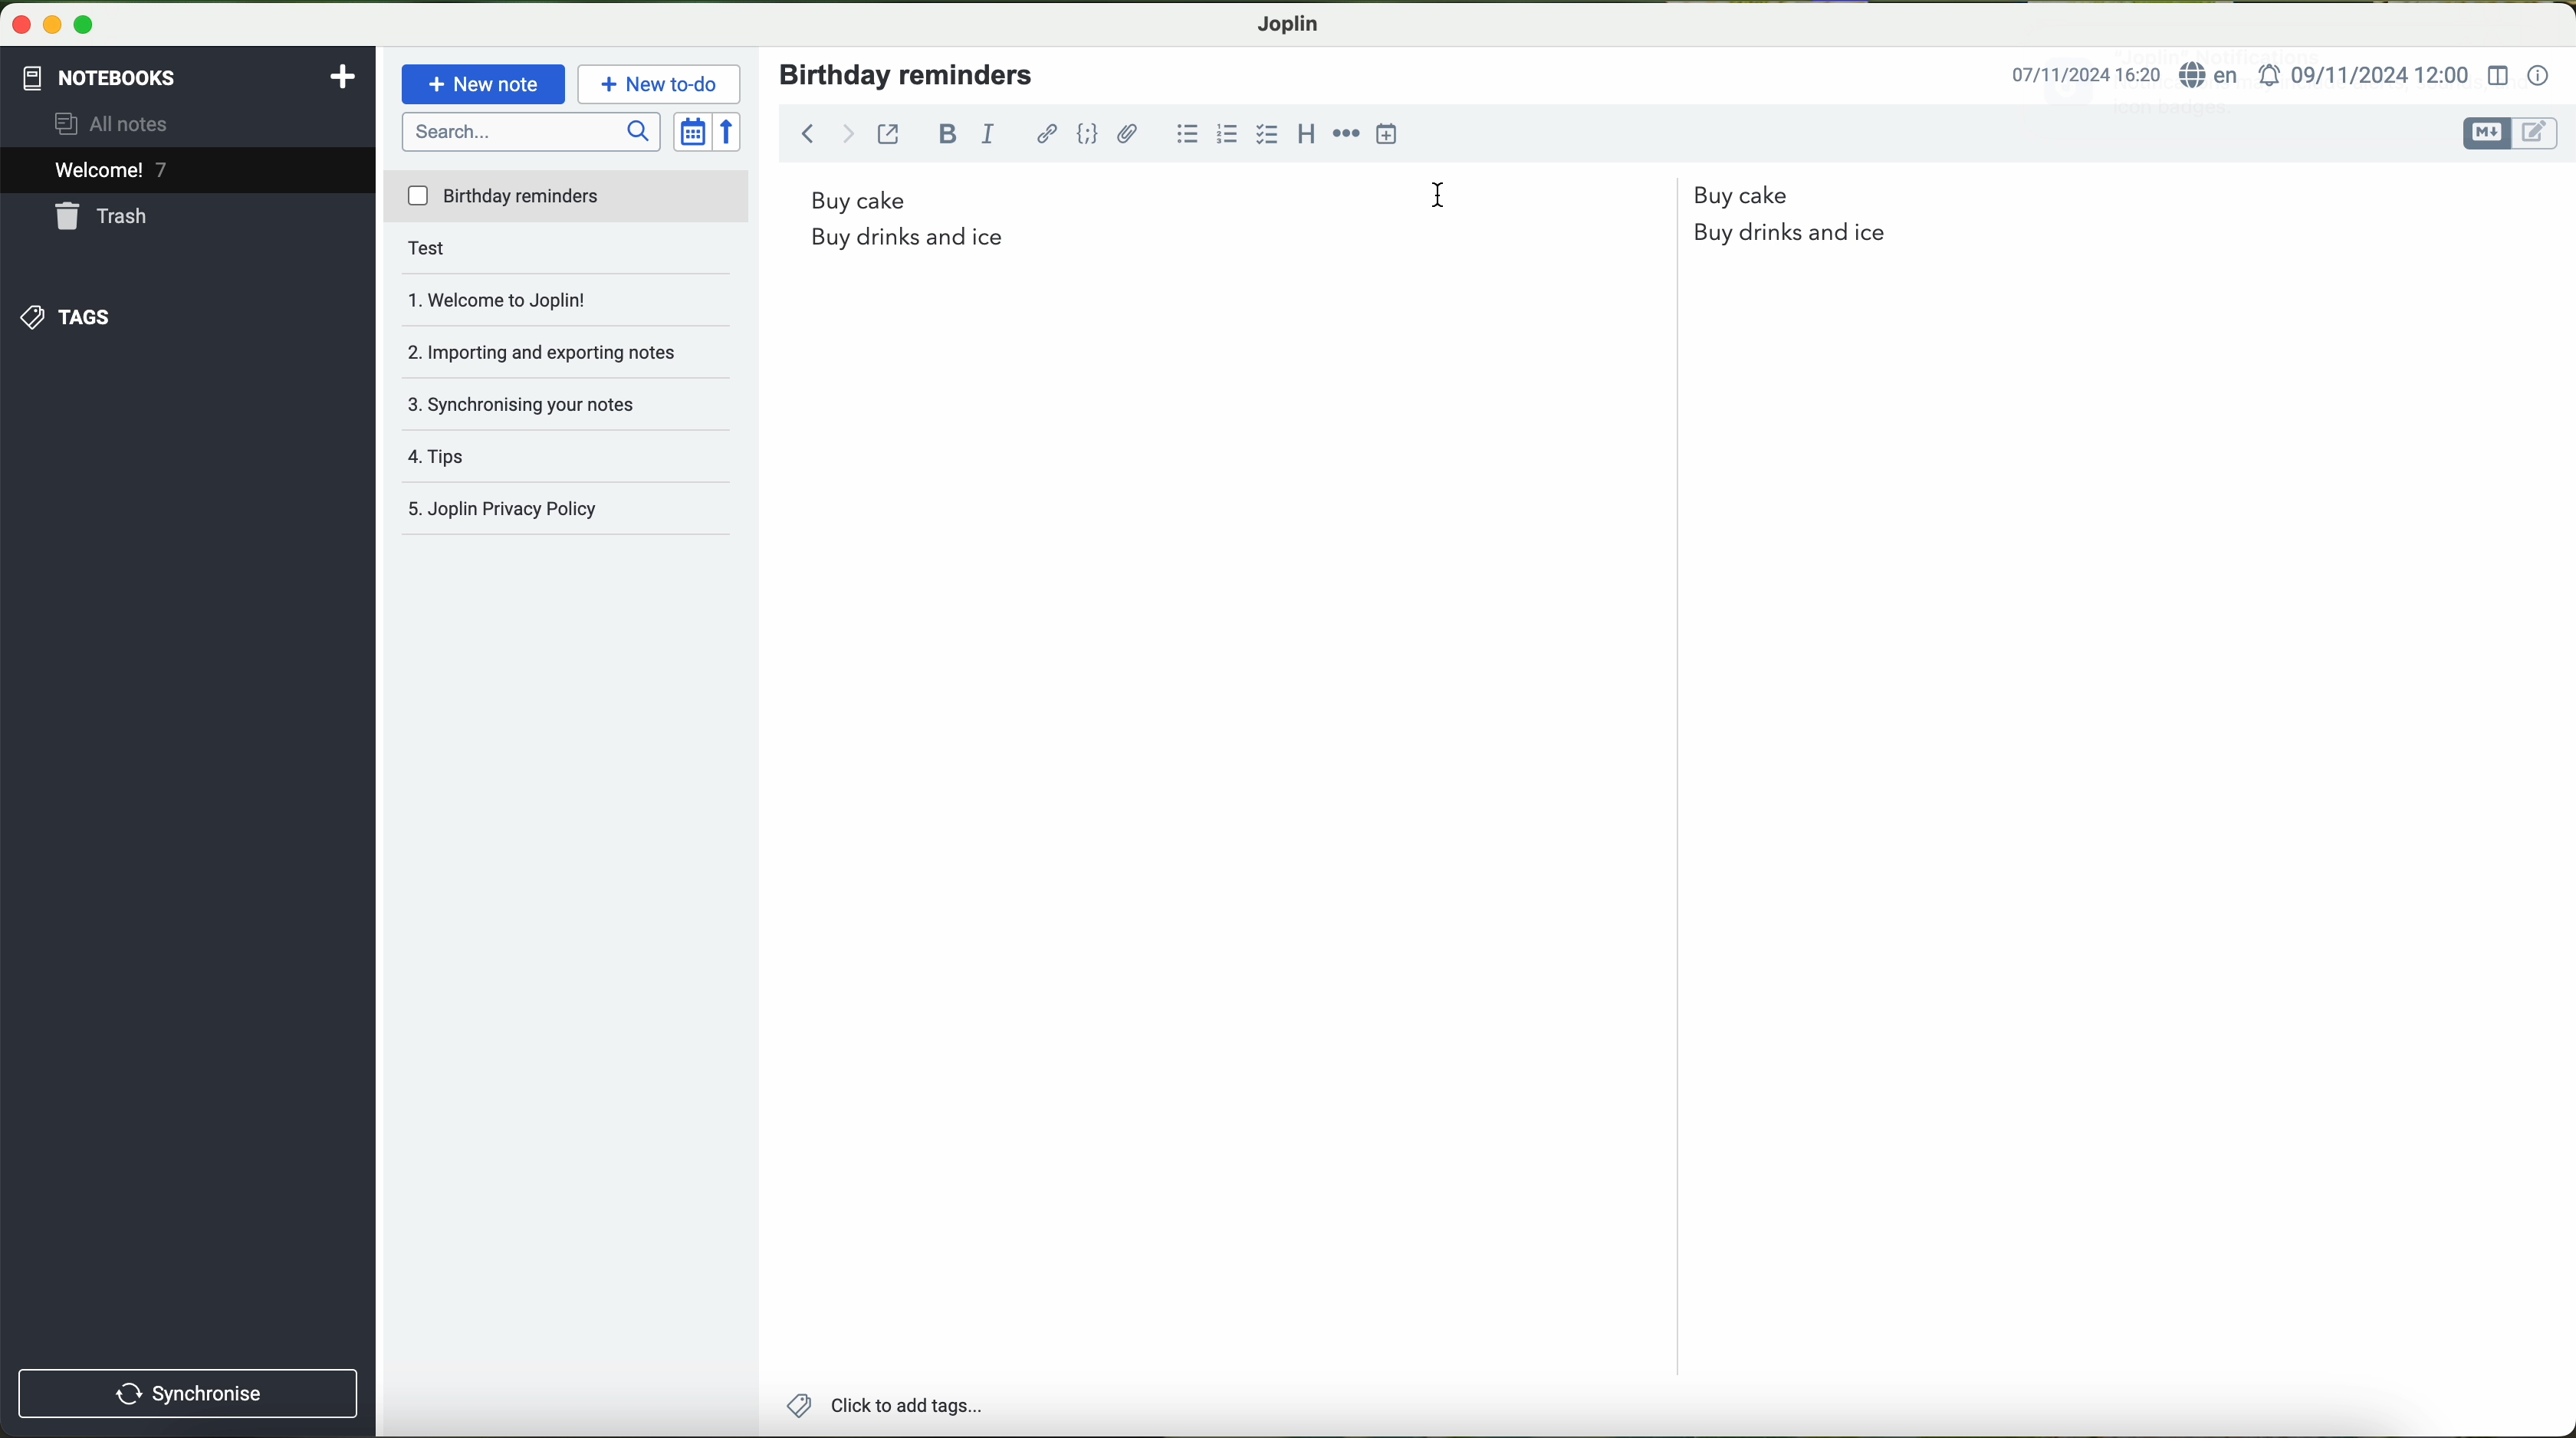  Describe the element at coordinates (890, 1405) in the screenshot. I see `add tags` at that location.